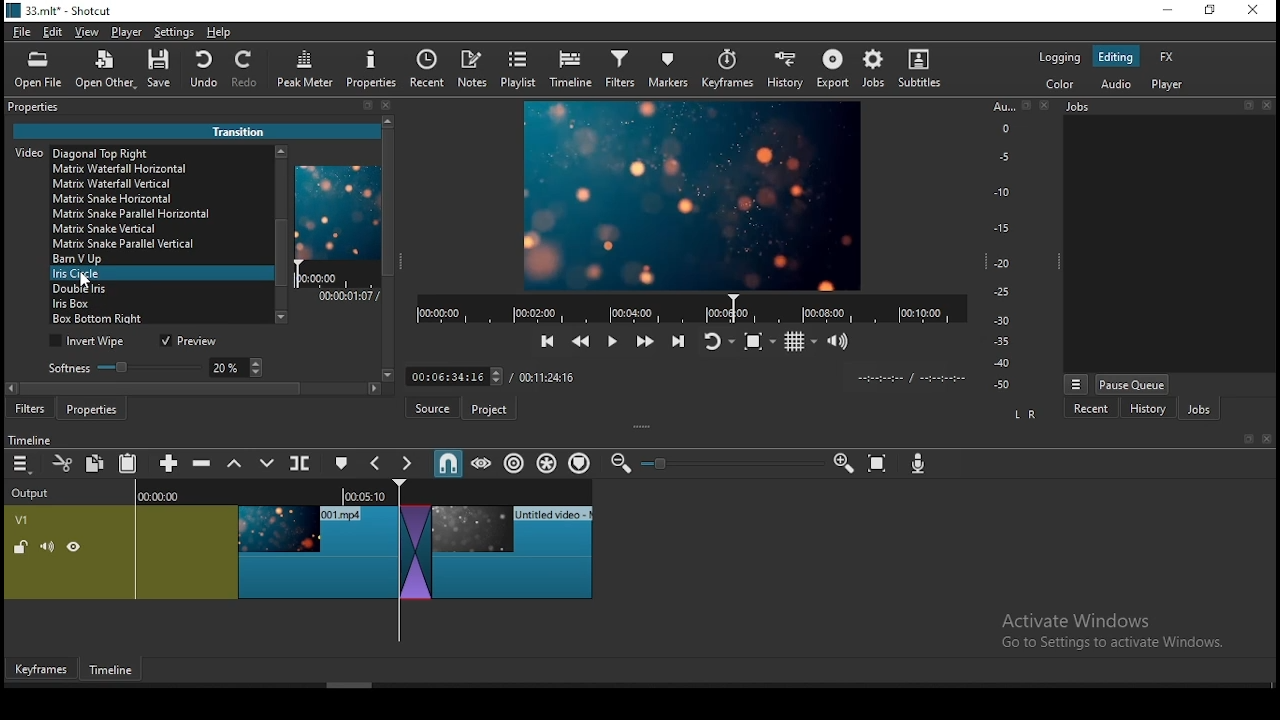 This screenshot has height=720, width=1280. Describe the element at coordinates (662, 464) in the screenshot. I see `` at that location.